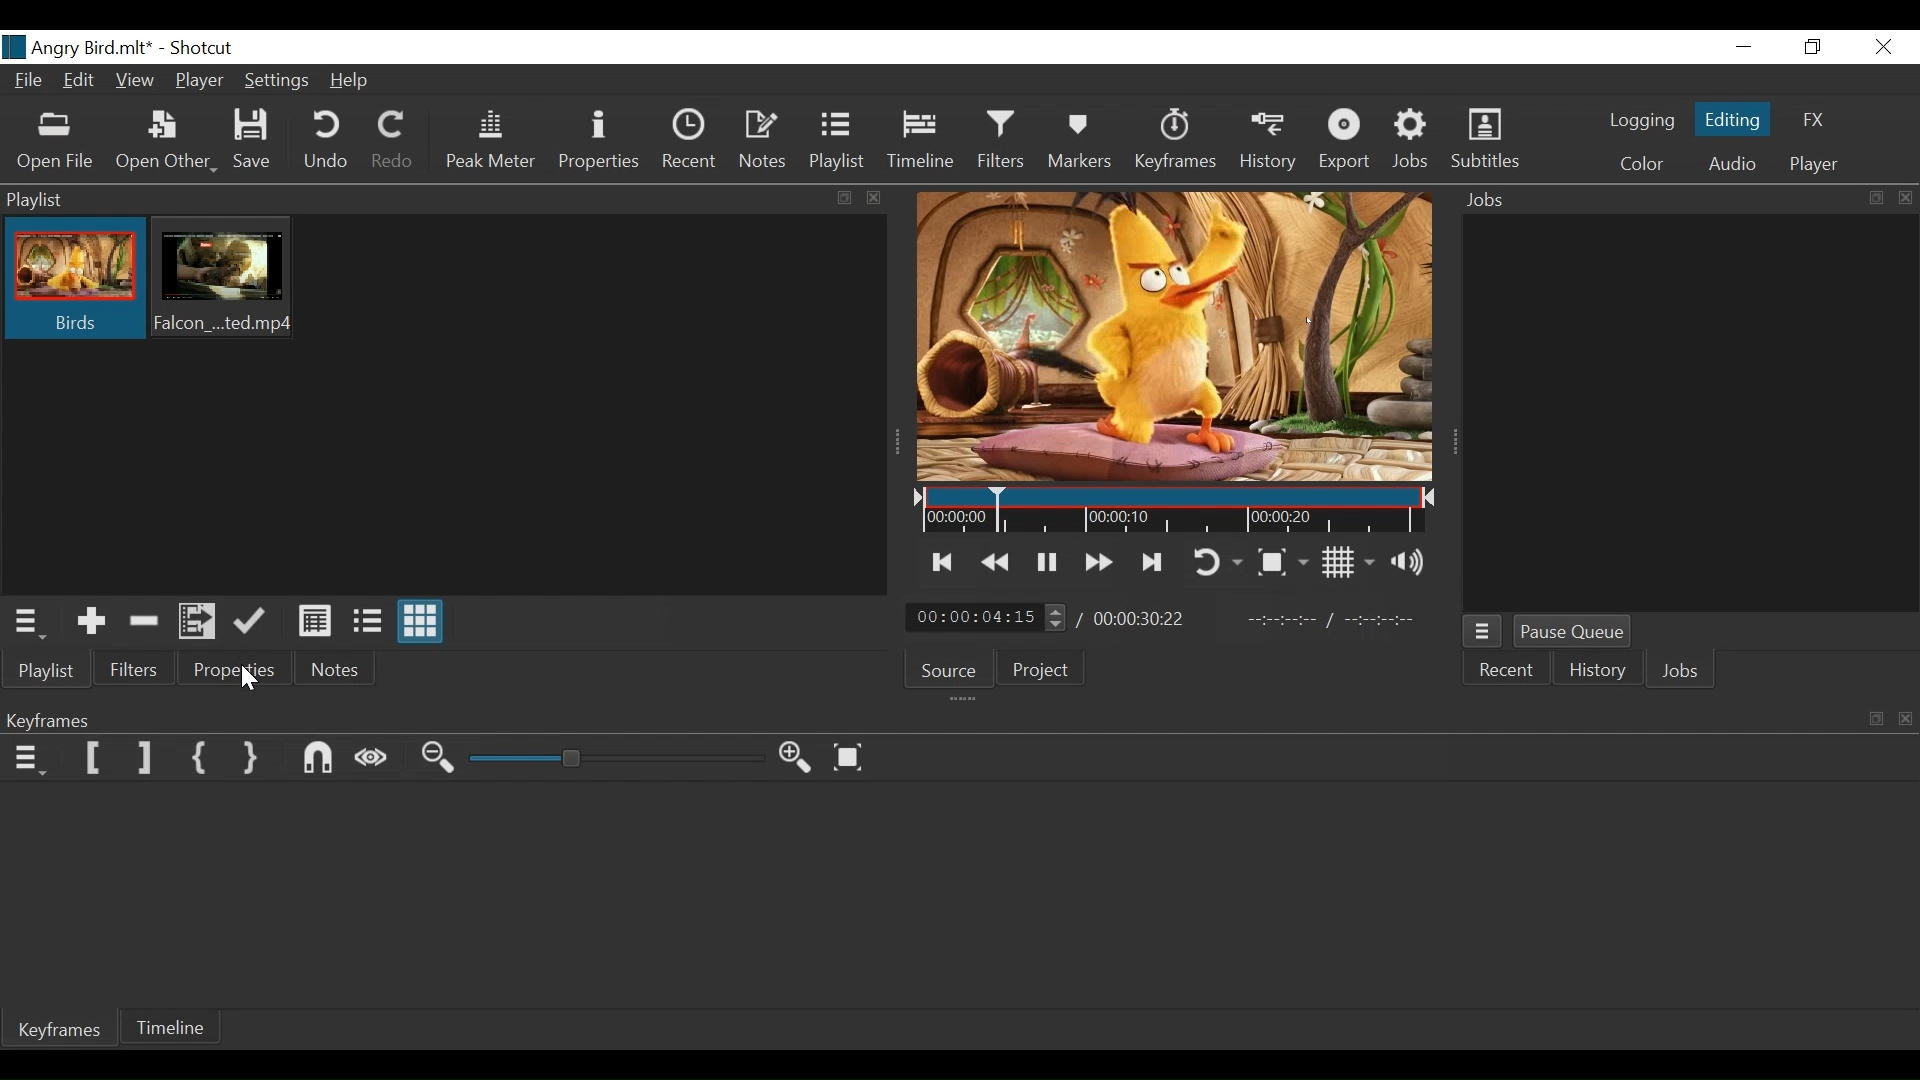 The width and height of the screenshot is (1920, 1080). What do you see at coordinates (421, 622) in the screenshot?
I see `View as icons` at bounding box center [421, 622].